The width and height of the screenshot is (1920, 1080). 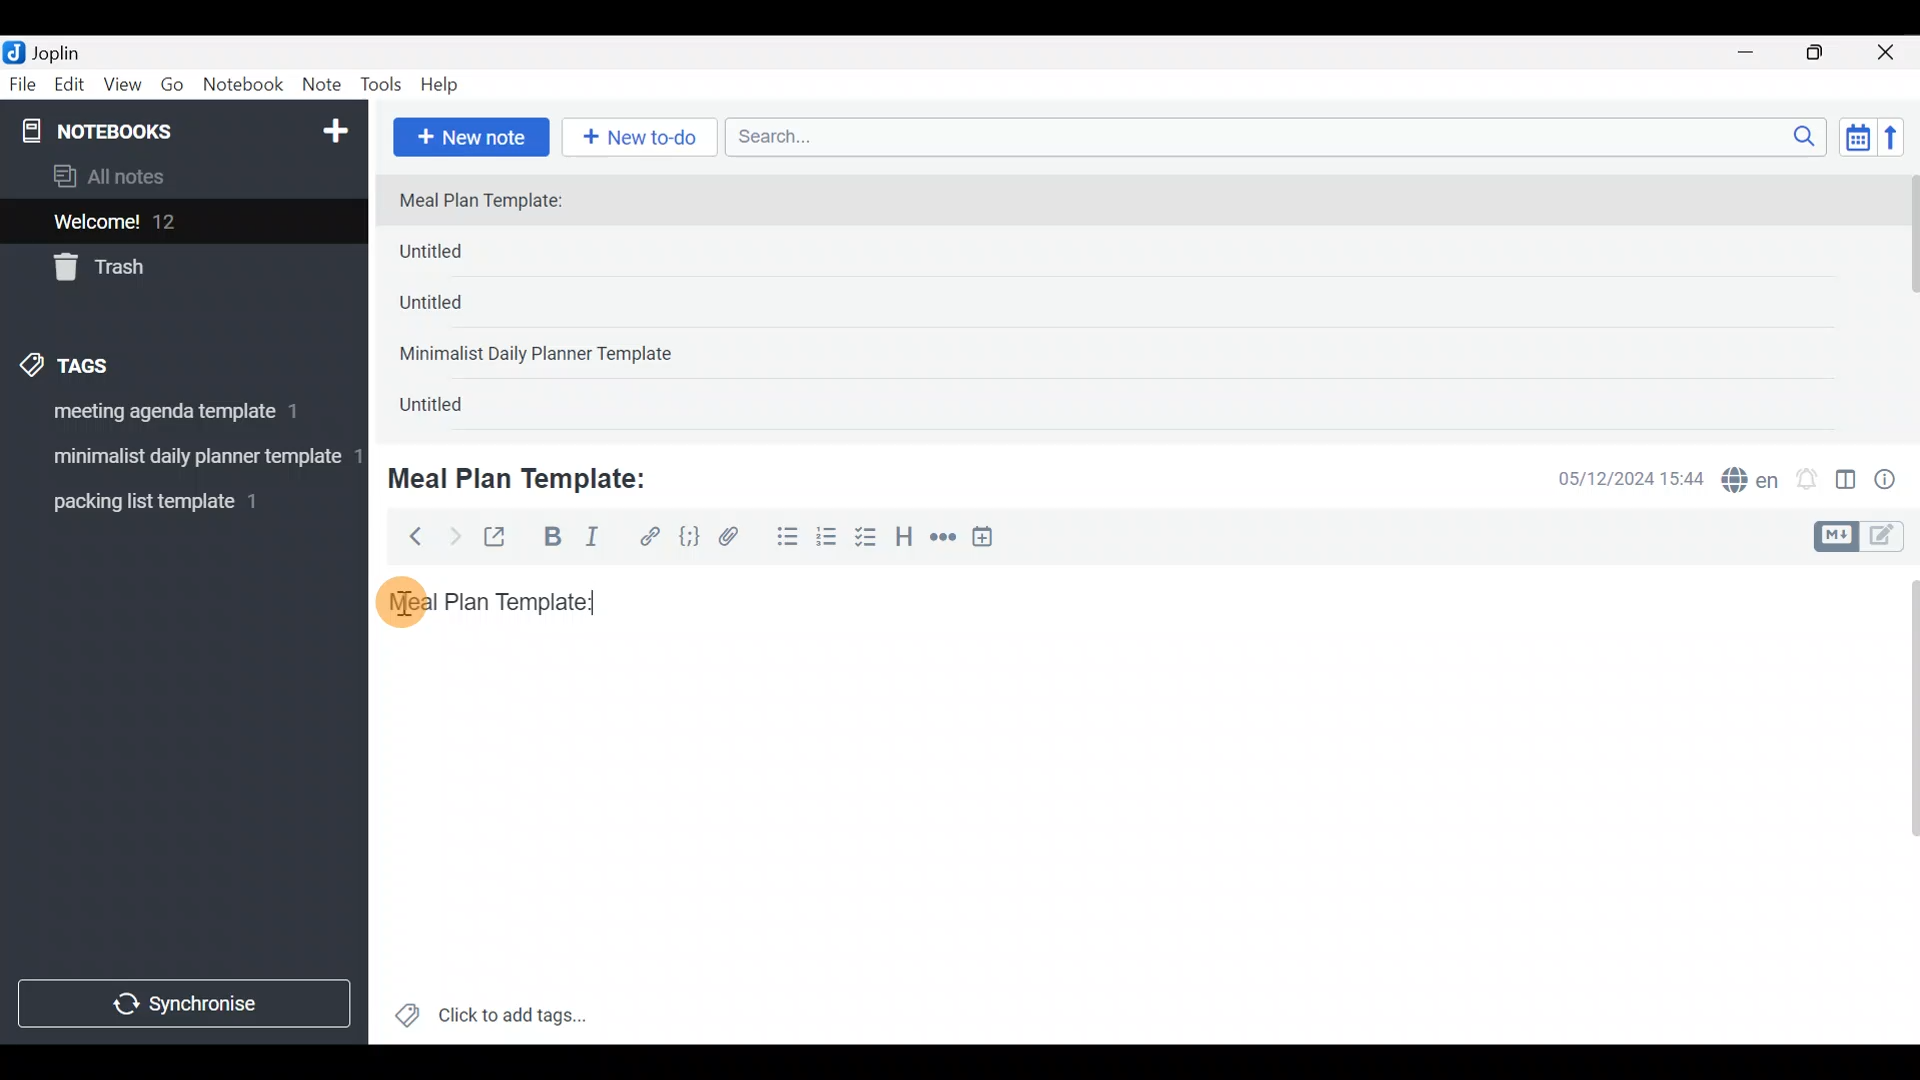 What do you see at coordinates (868, 539) in the screenshot?
I see `Checkbox` at bounding box center [868, 539].